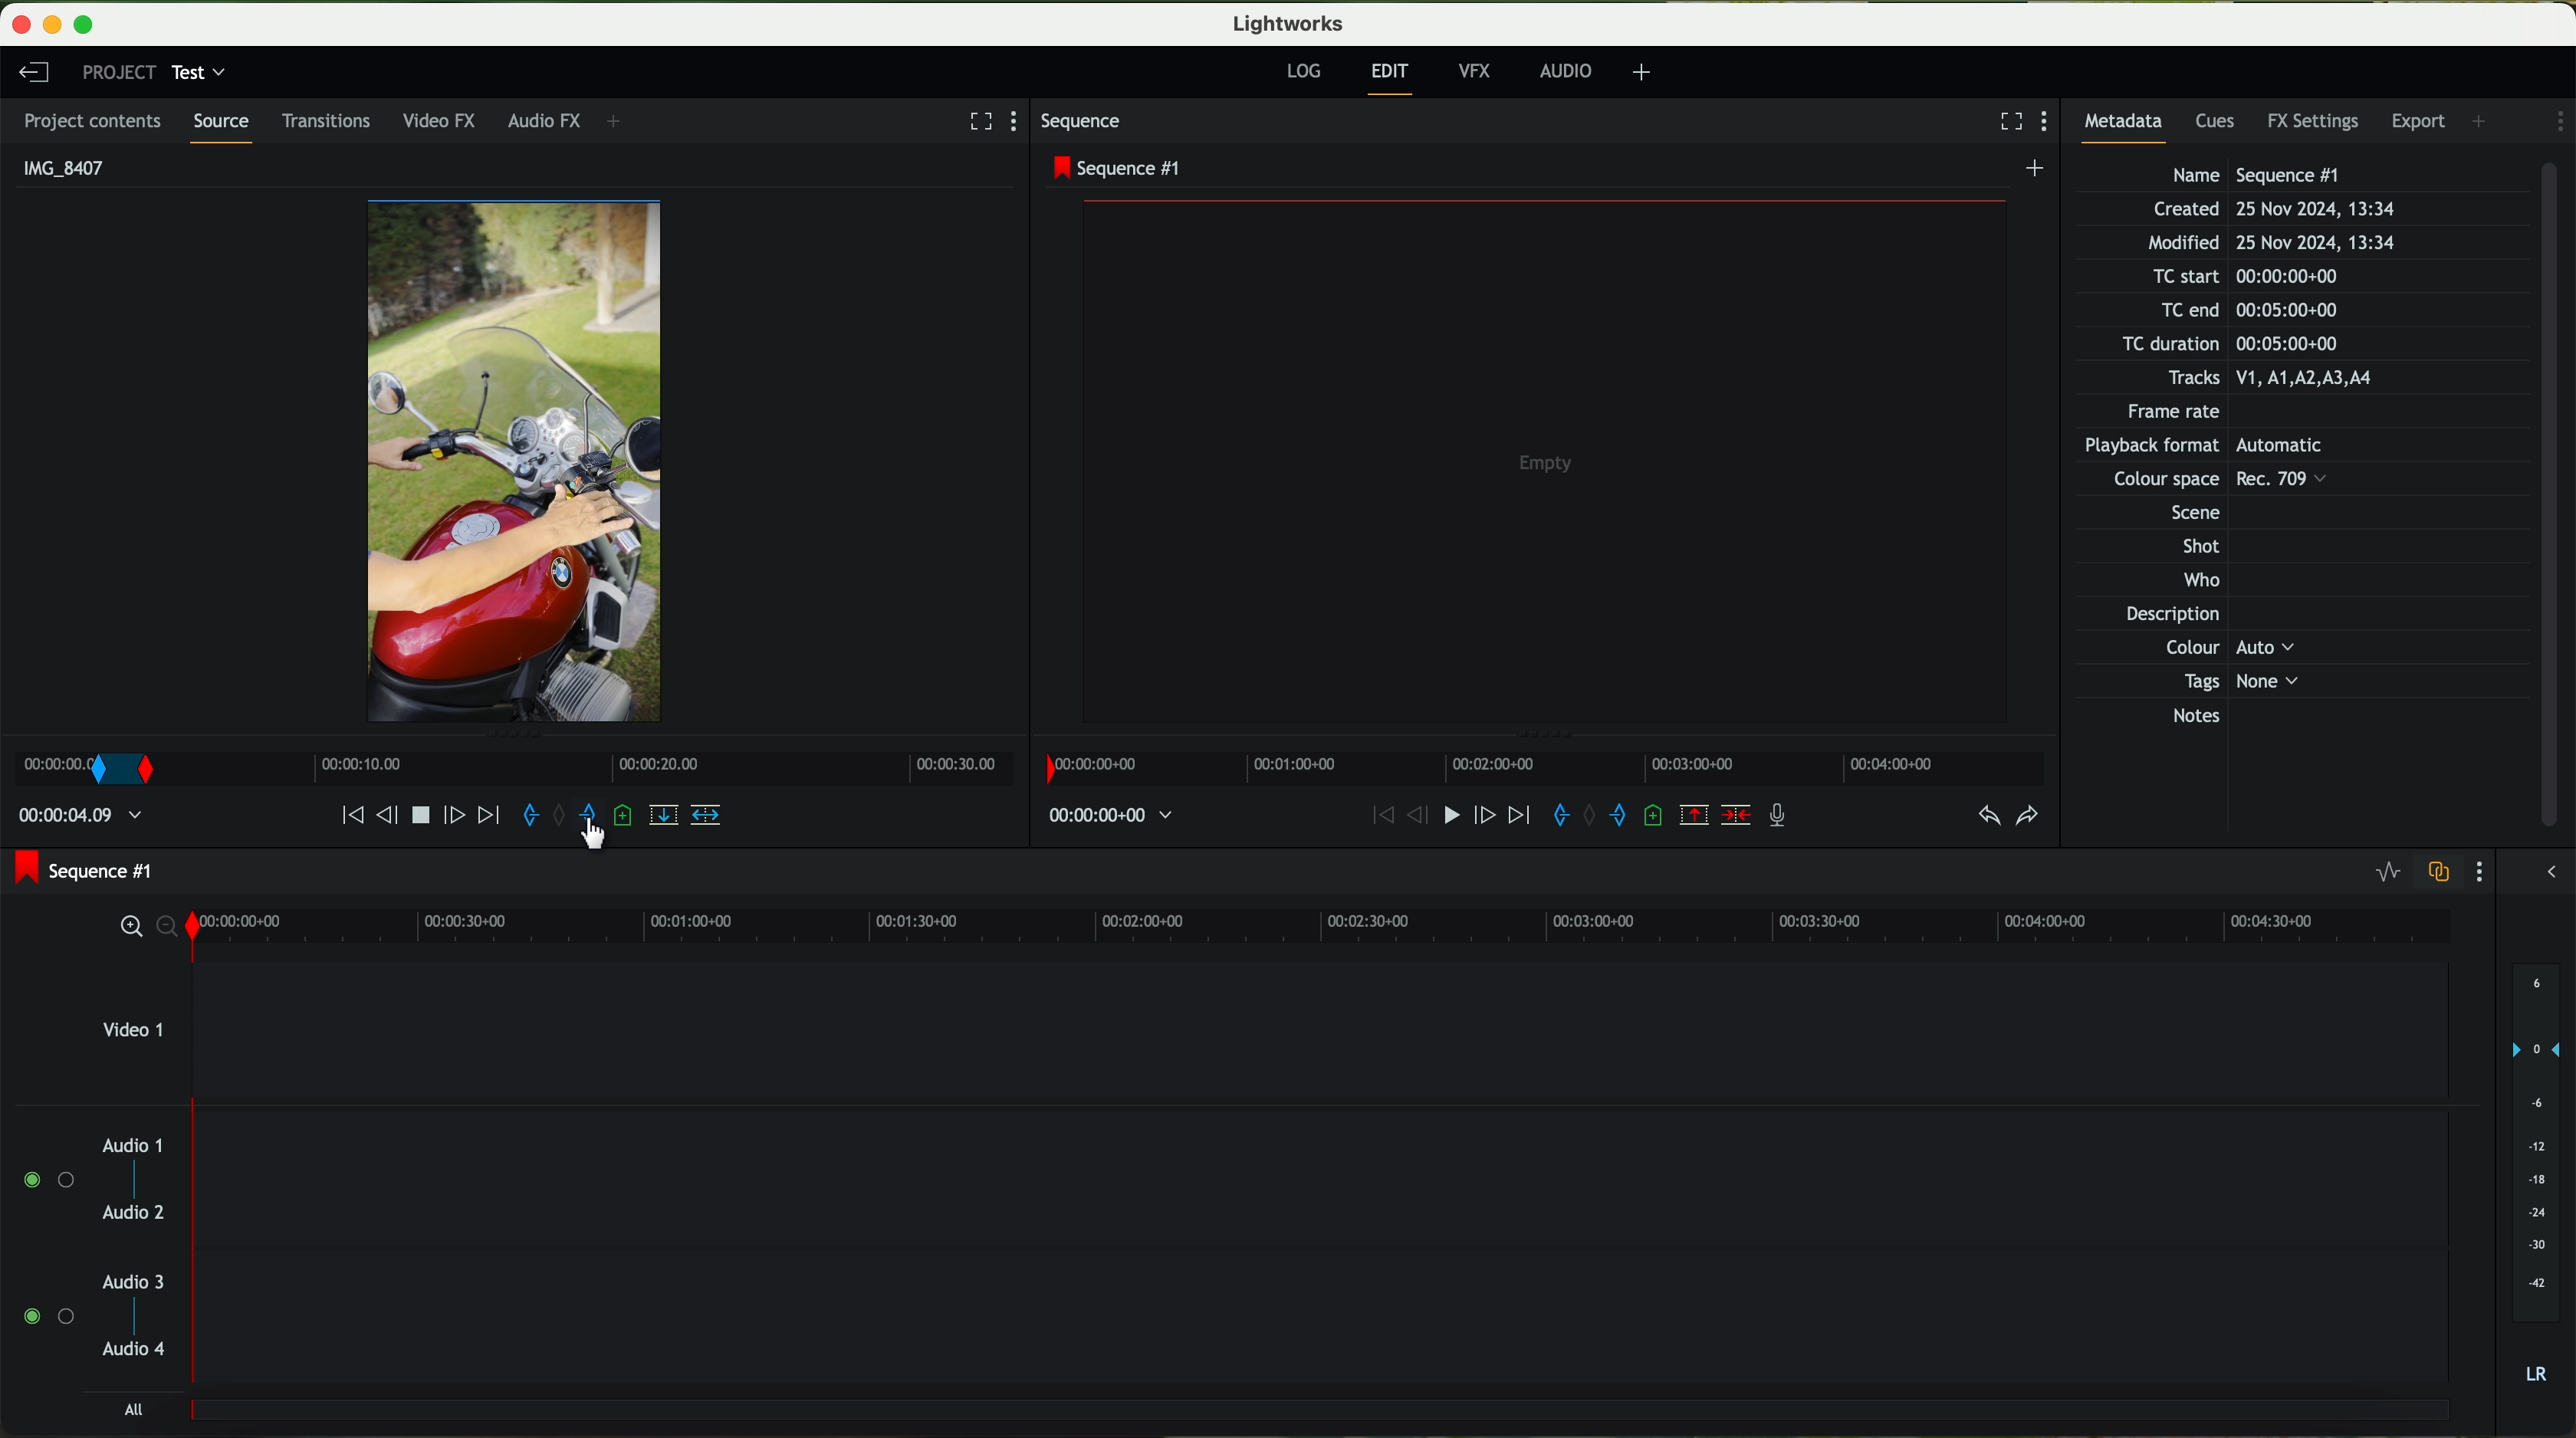 This screenshot has width=2576, height=1438. Describe the element at coordinates (1657, 817) in the screenshot. I see `add a cue at the current position` at that location.